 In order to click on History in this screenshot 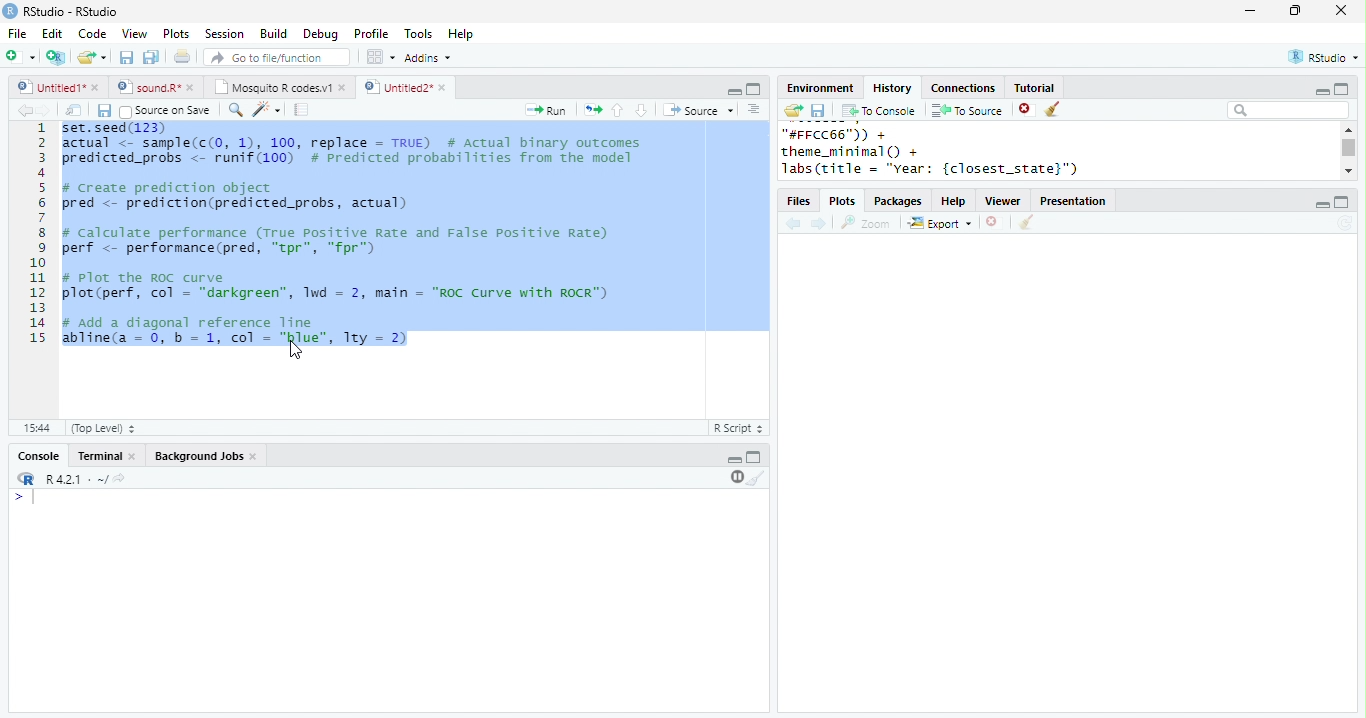, I will do `click(892, 88)`.